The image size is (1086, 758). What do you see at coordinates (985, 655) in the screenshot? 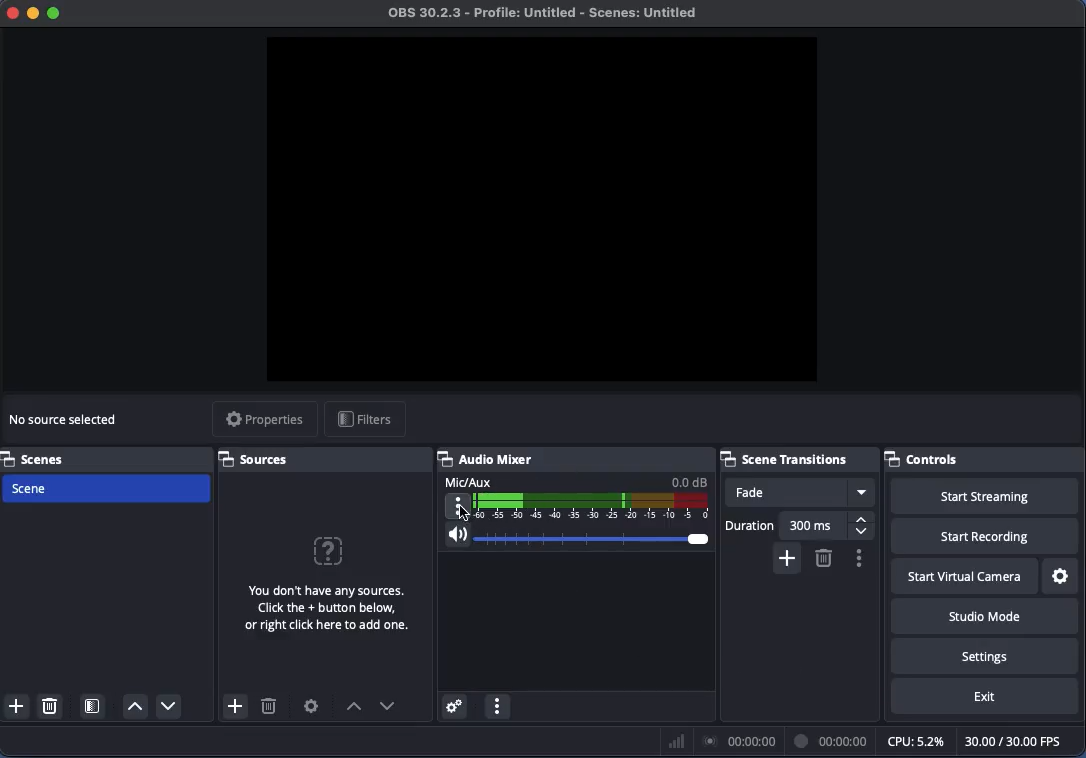
I see `Settings` at bounding box center [985, 655].